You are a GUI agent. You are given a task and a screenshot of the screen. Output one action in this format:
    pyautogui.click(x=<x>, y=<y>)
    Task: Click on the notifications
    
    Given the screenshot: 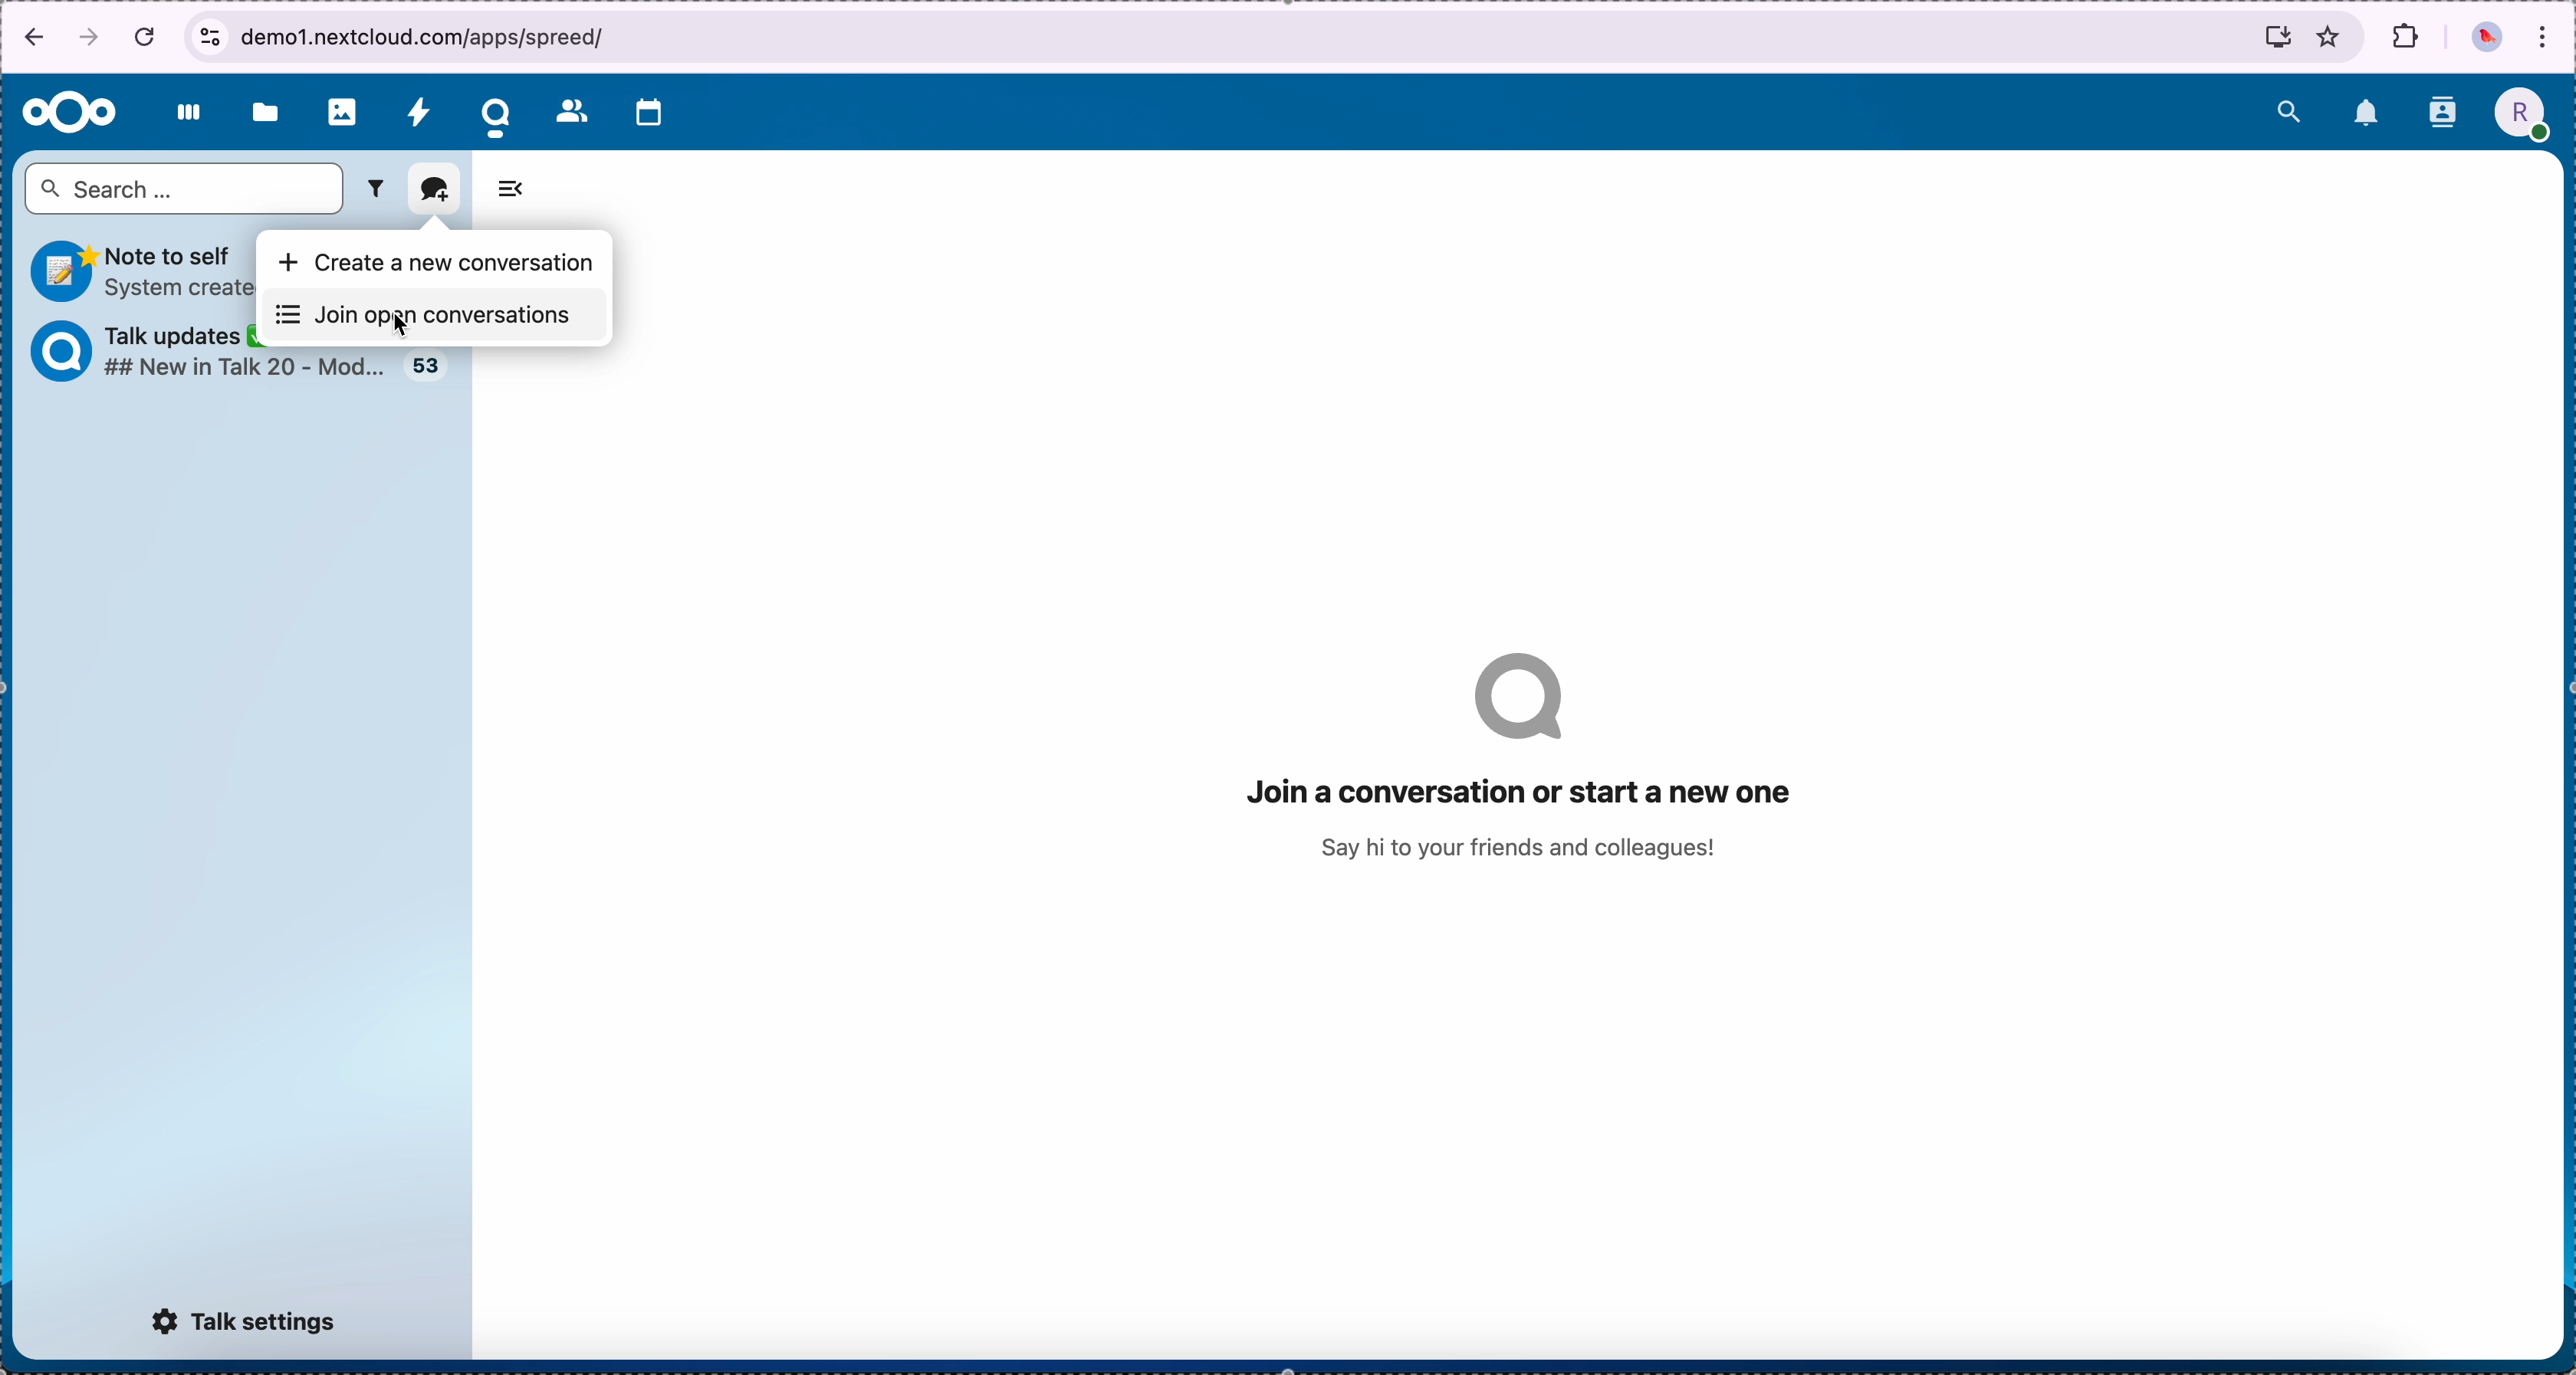 What is the action you would take?
    pyautogui.click(x=2367, y=114)
    